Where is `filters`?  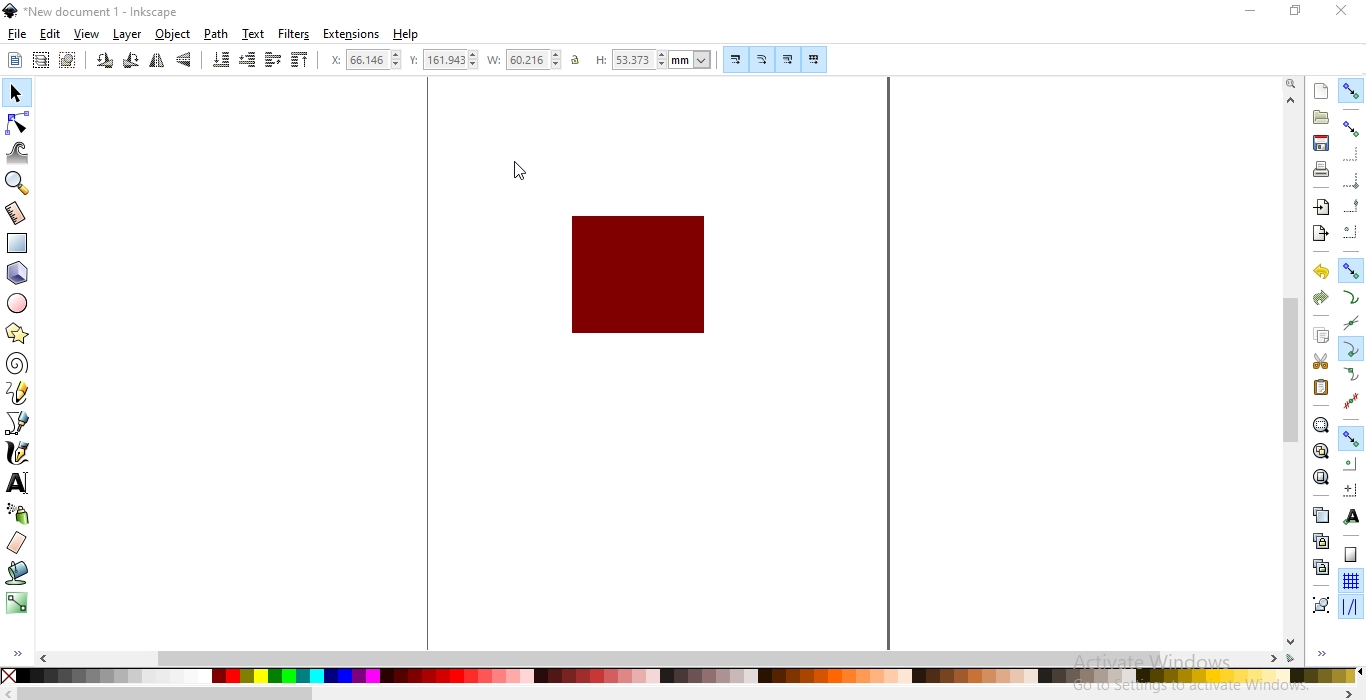 filters is located at coordinates (295, 34).